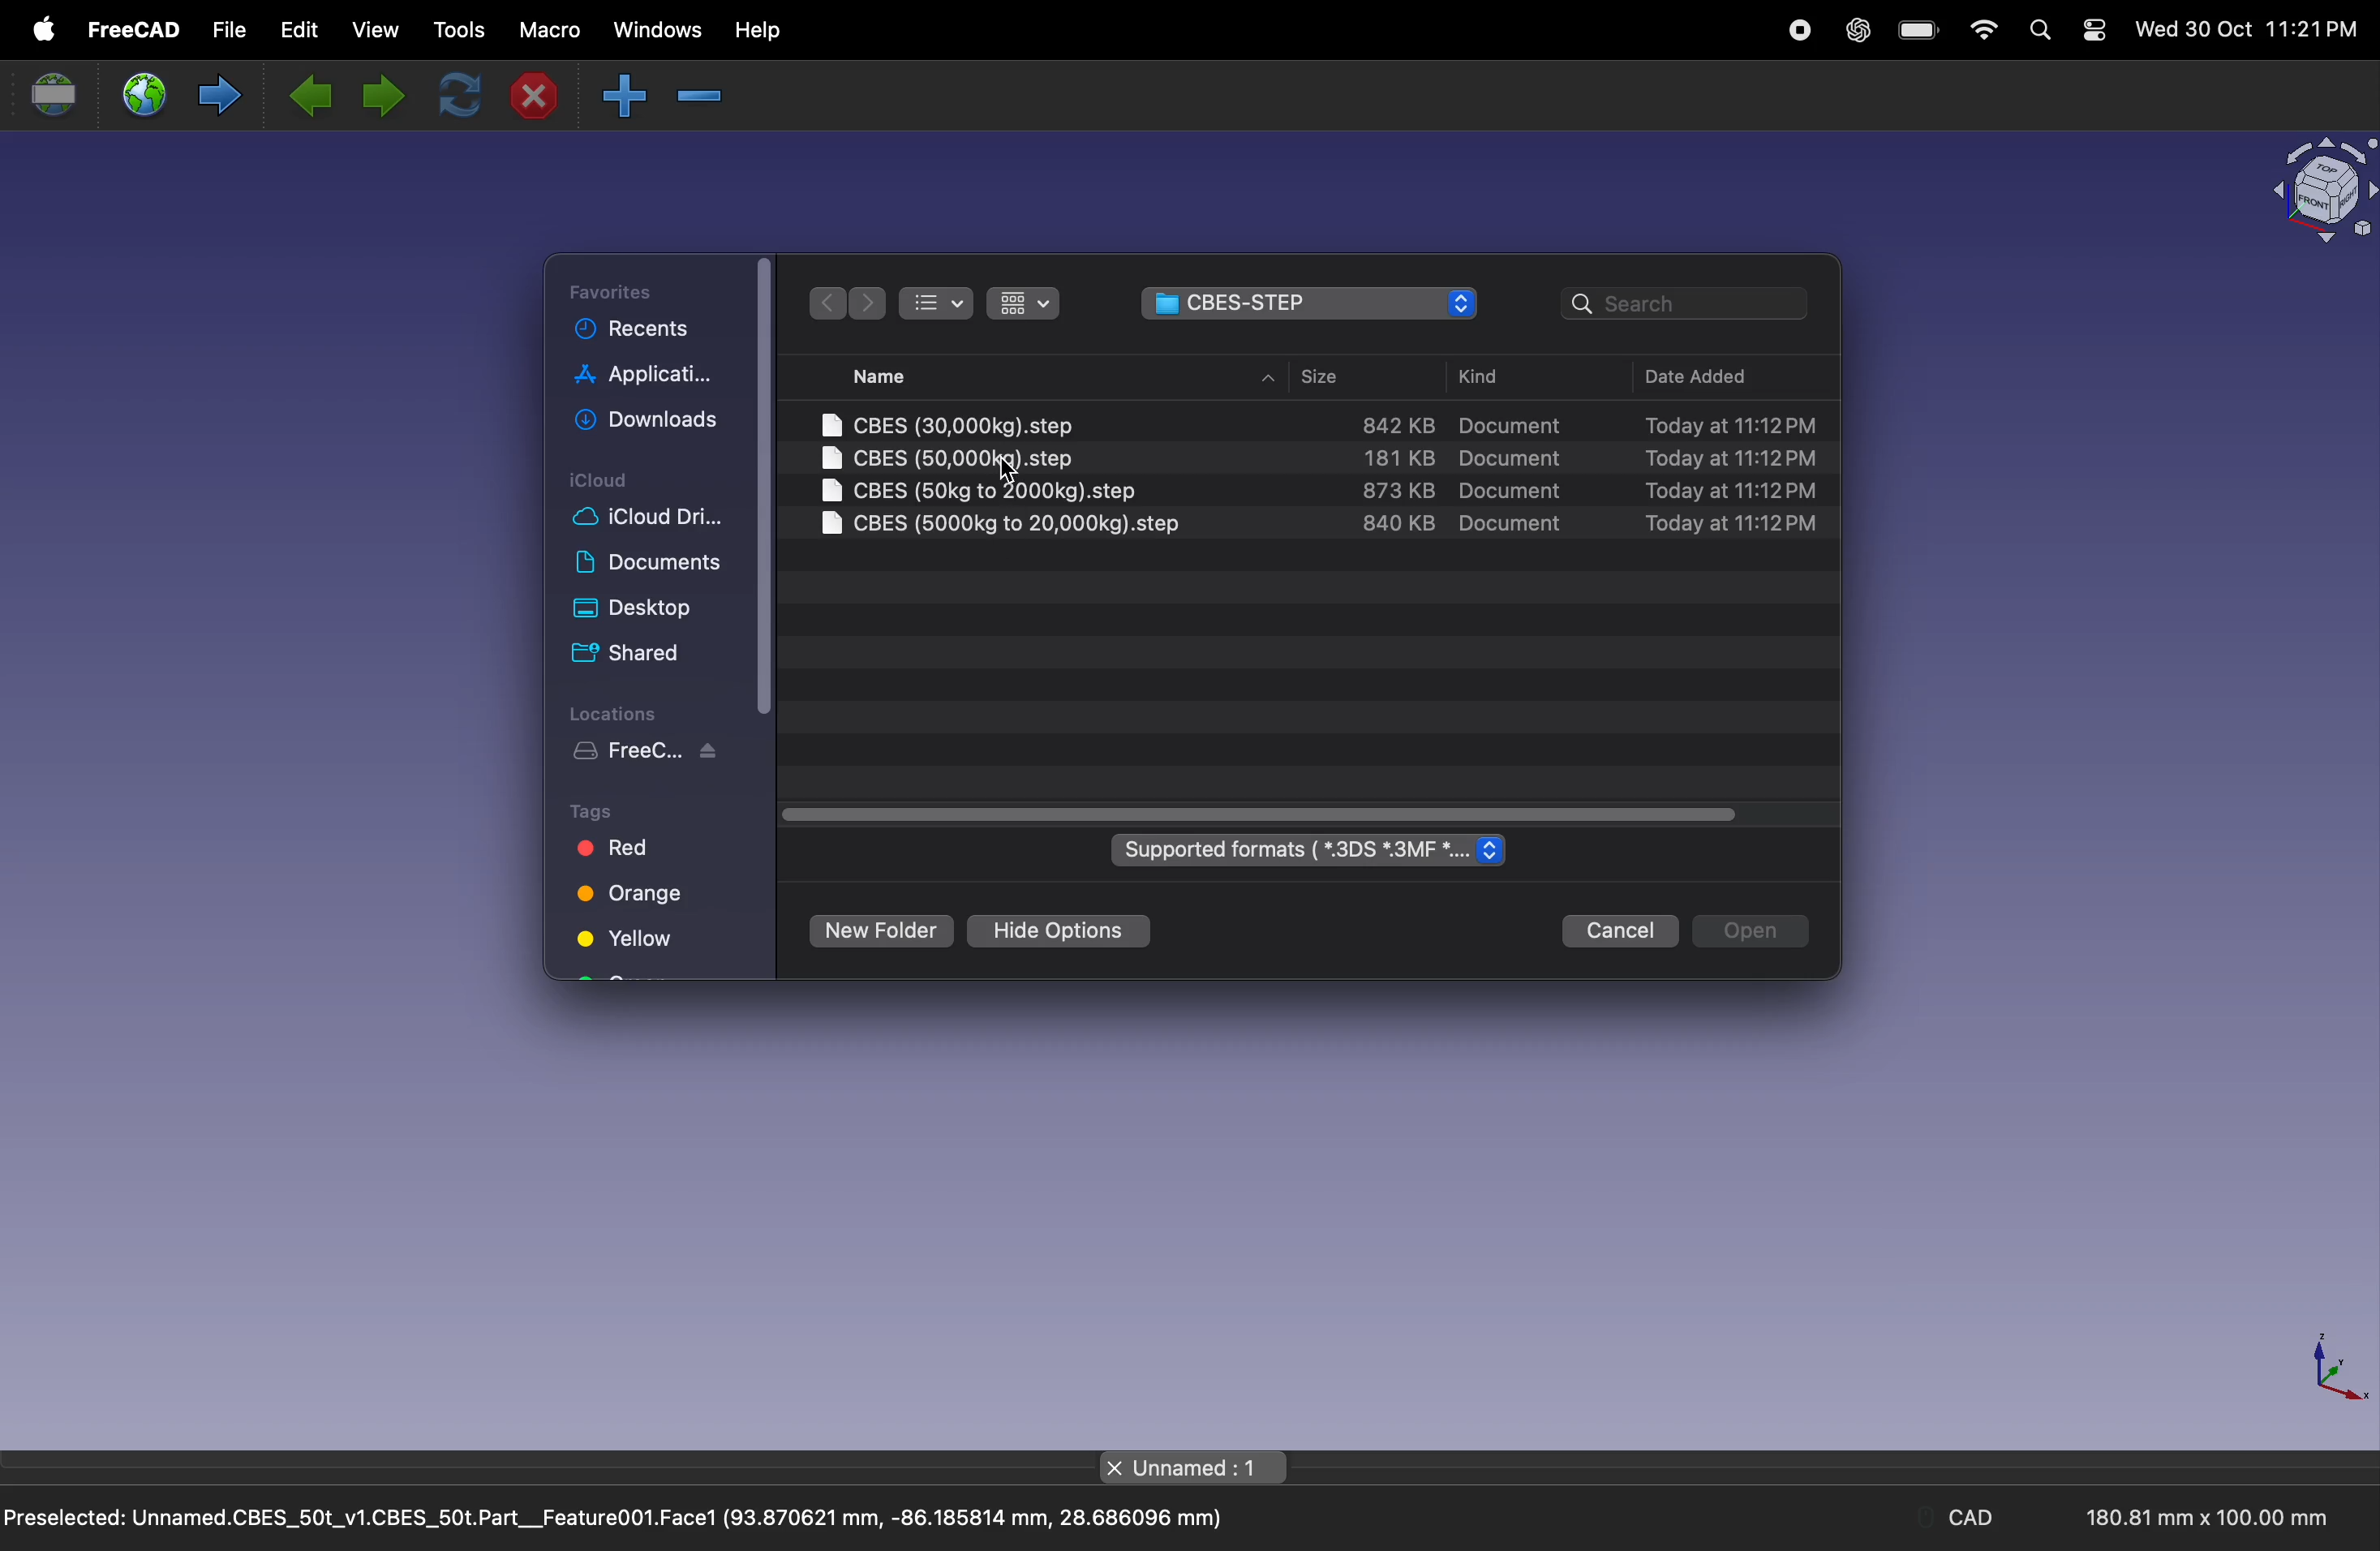 This screenshot has height=1551, width=2380. Describe the element at coordinates (374, 90) in the screenshot. I see `next page` at that location.